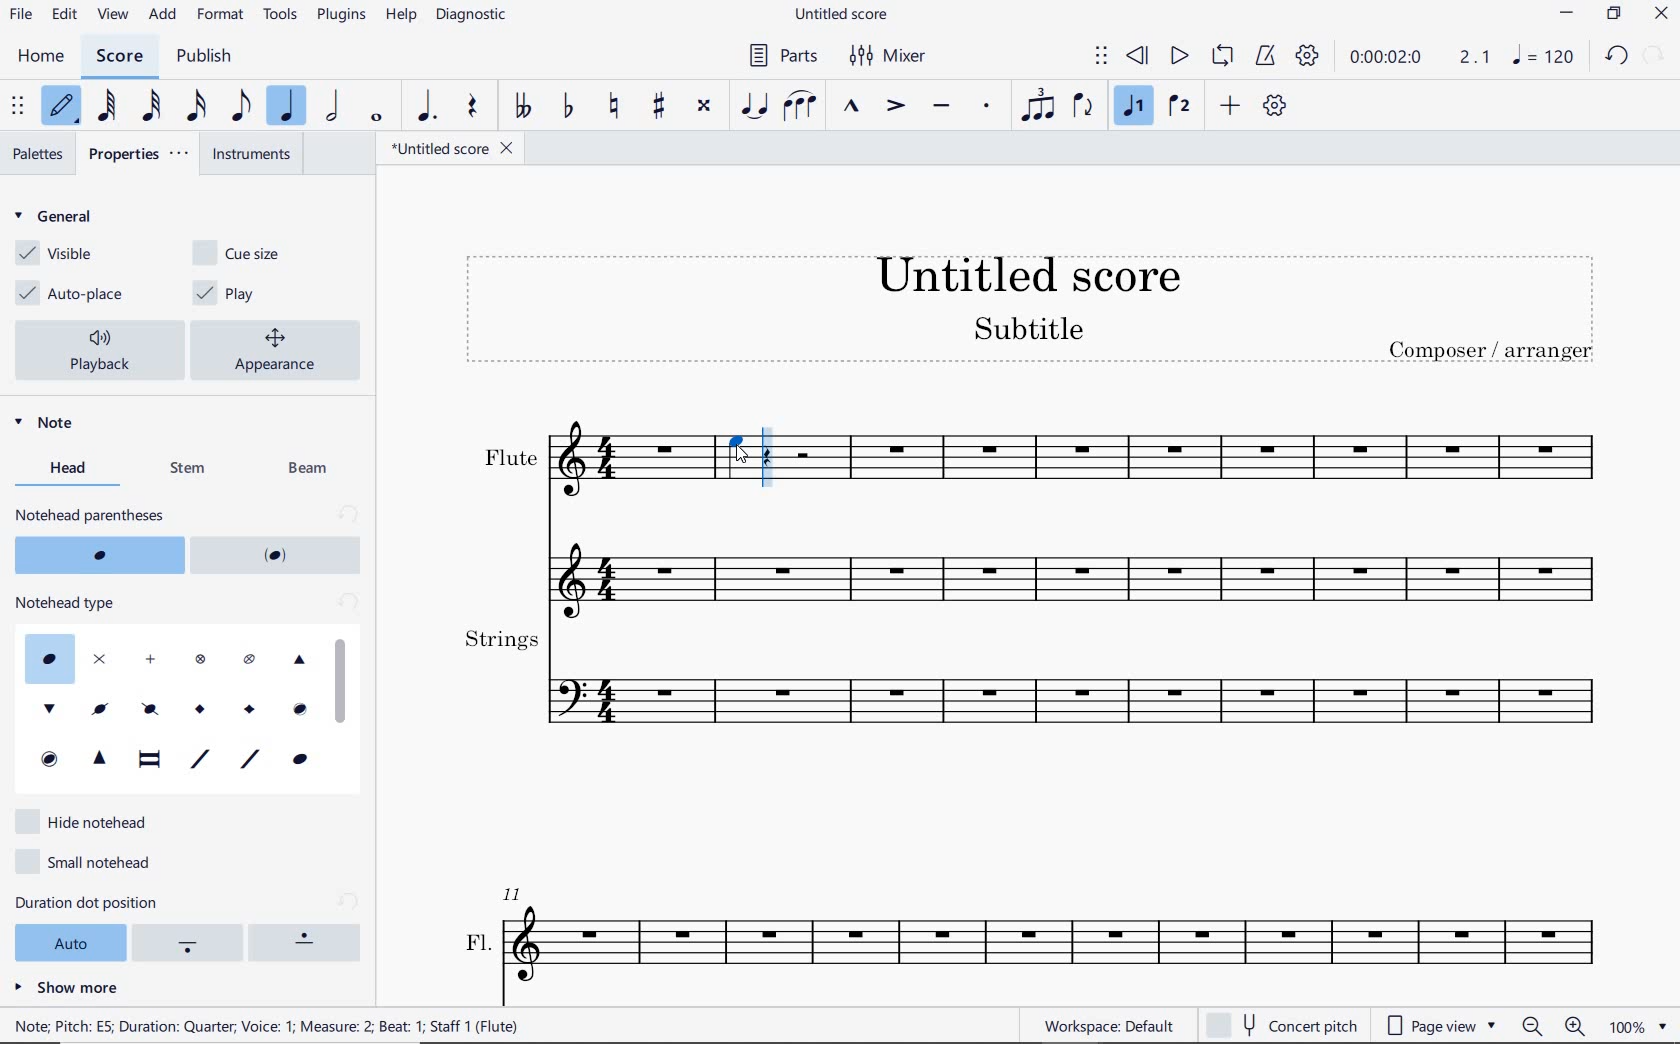 The height and width of the screenshot is (1044, 1680). What do you see at coordinates (242, 253) in the screenshot?
I see `CUE SIZE` at bounding box center [242, 253].